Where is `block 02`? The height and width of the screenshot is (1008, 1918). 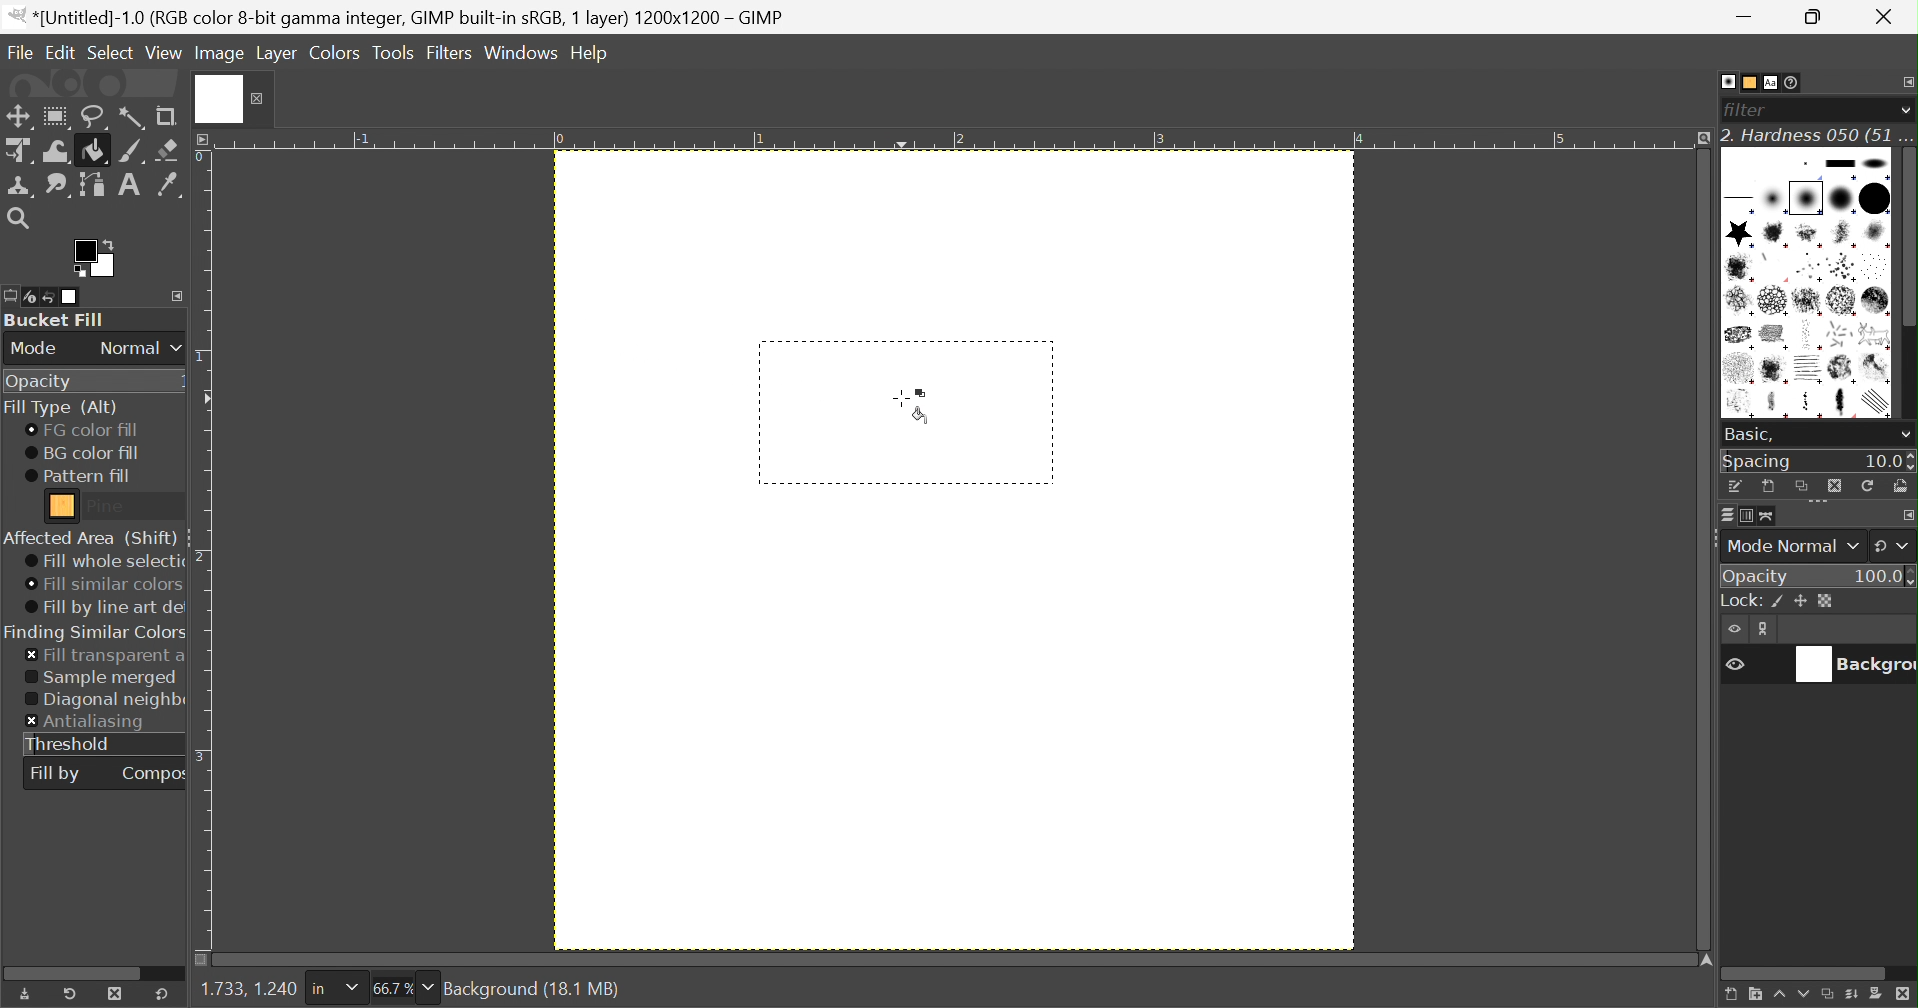
block 02 is located at coordinates (1876, 163).